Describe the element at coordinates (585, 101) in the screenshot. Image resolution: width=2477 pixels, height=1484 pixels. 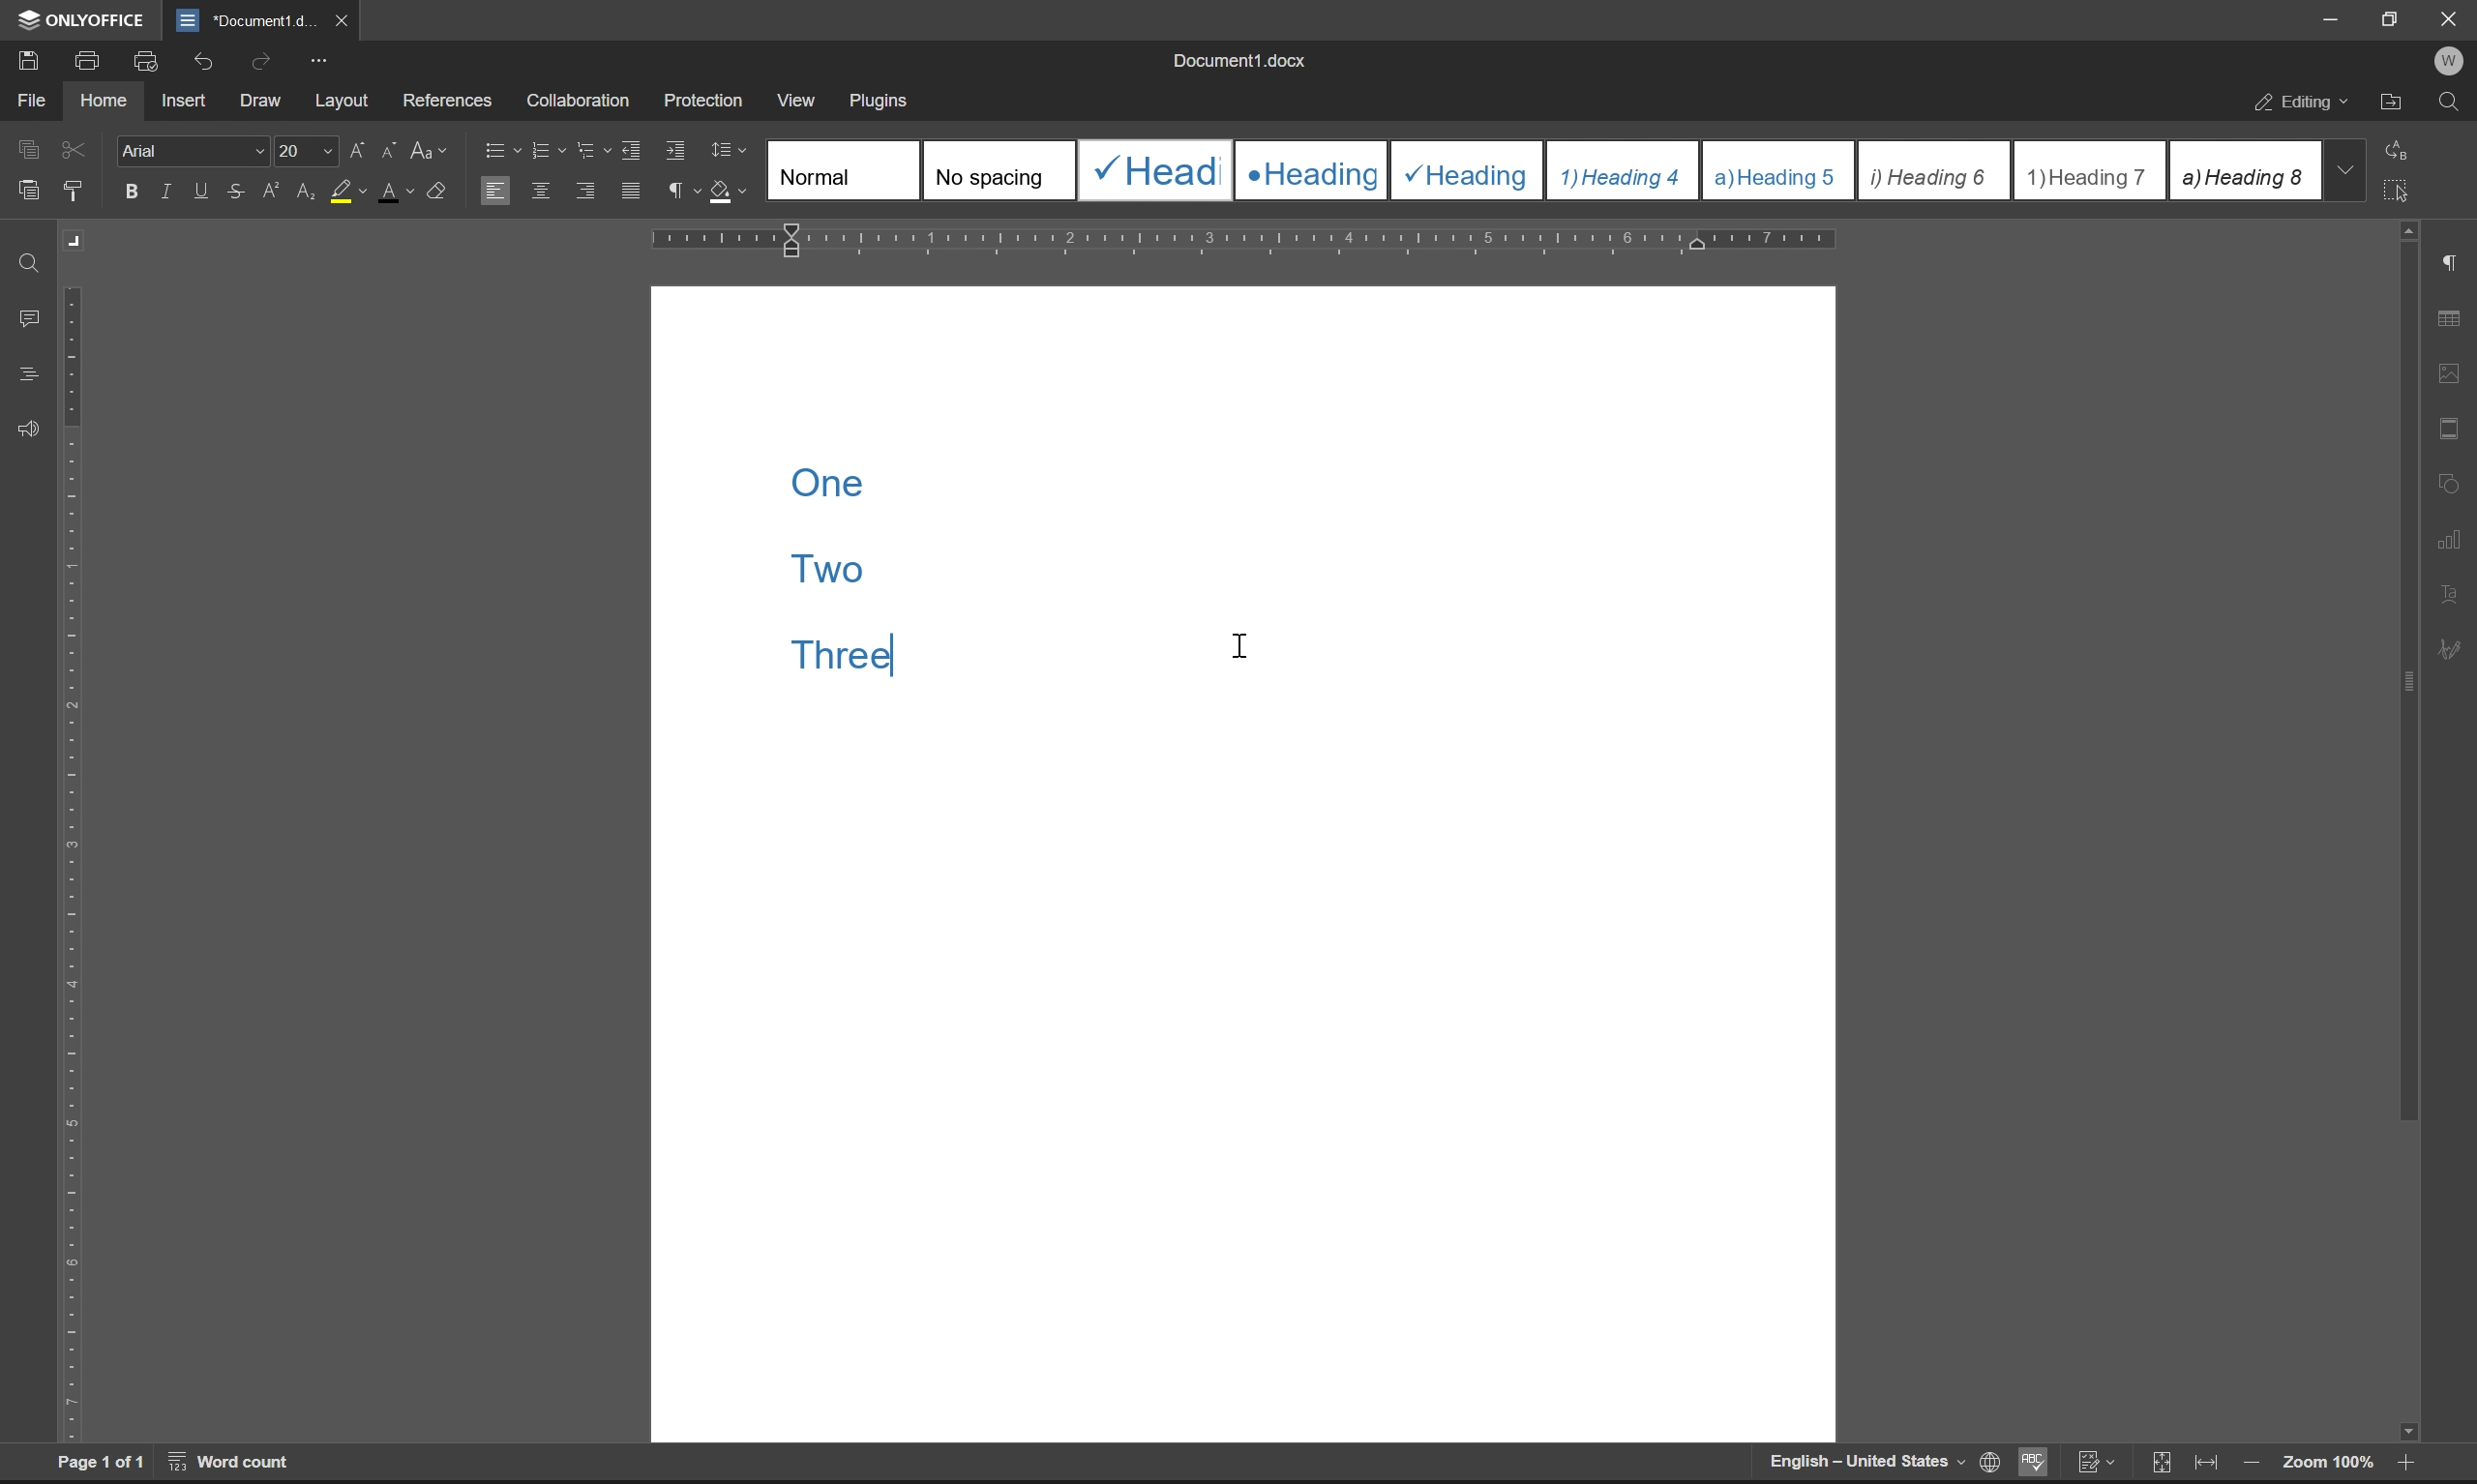
I see `collaboration` at that location.